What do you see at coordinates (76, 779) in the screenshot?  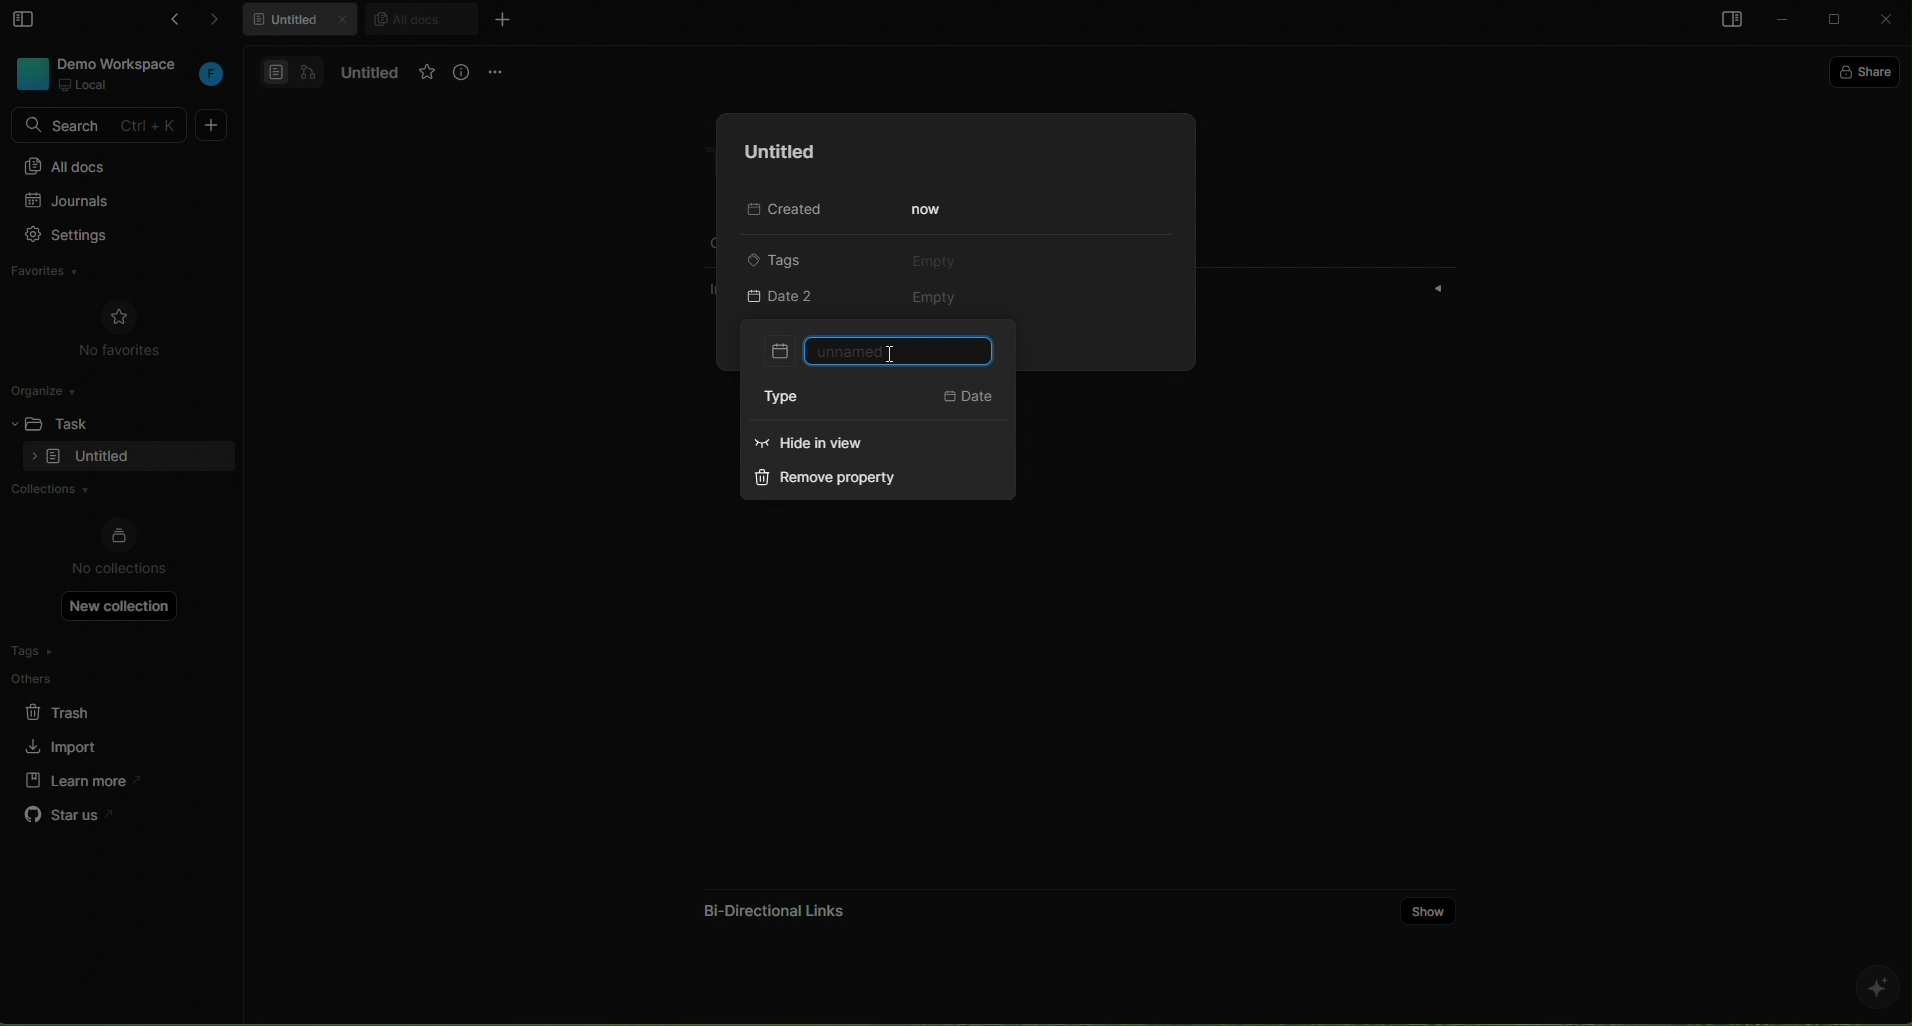 I see `learn more ` at bounding box center [76, 779].